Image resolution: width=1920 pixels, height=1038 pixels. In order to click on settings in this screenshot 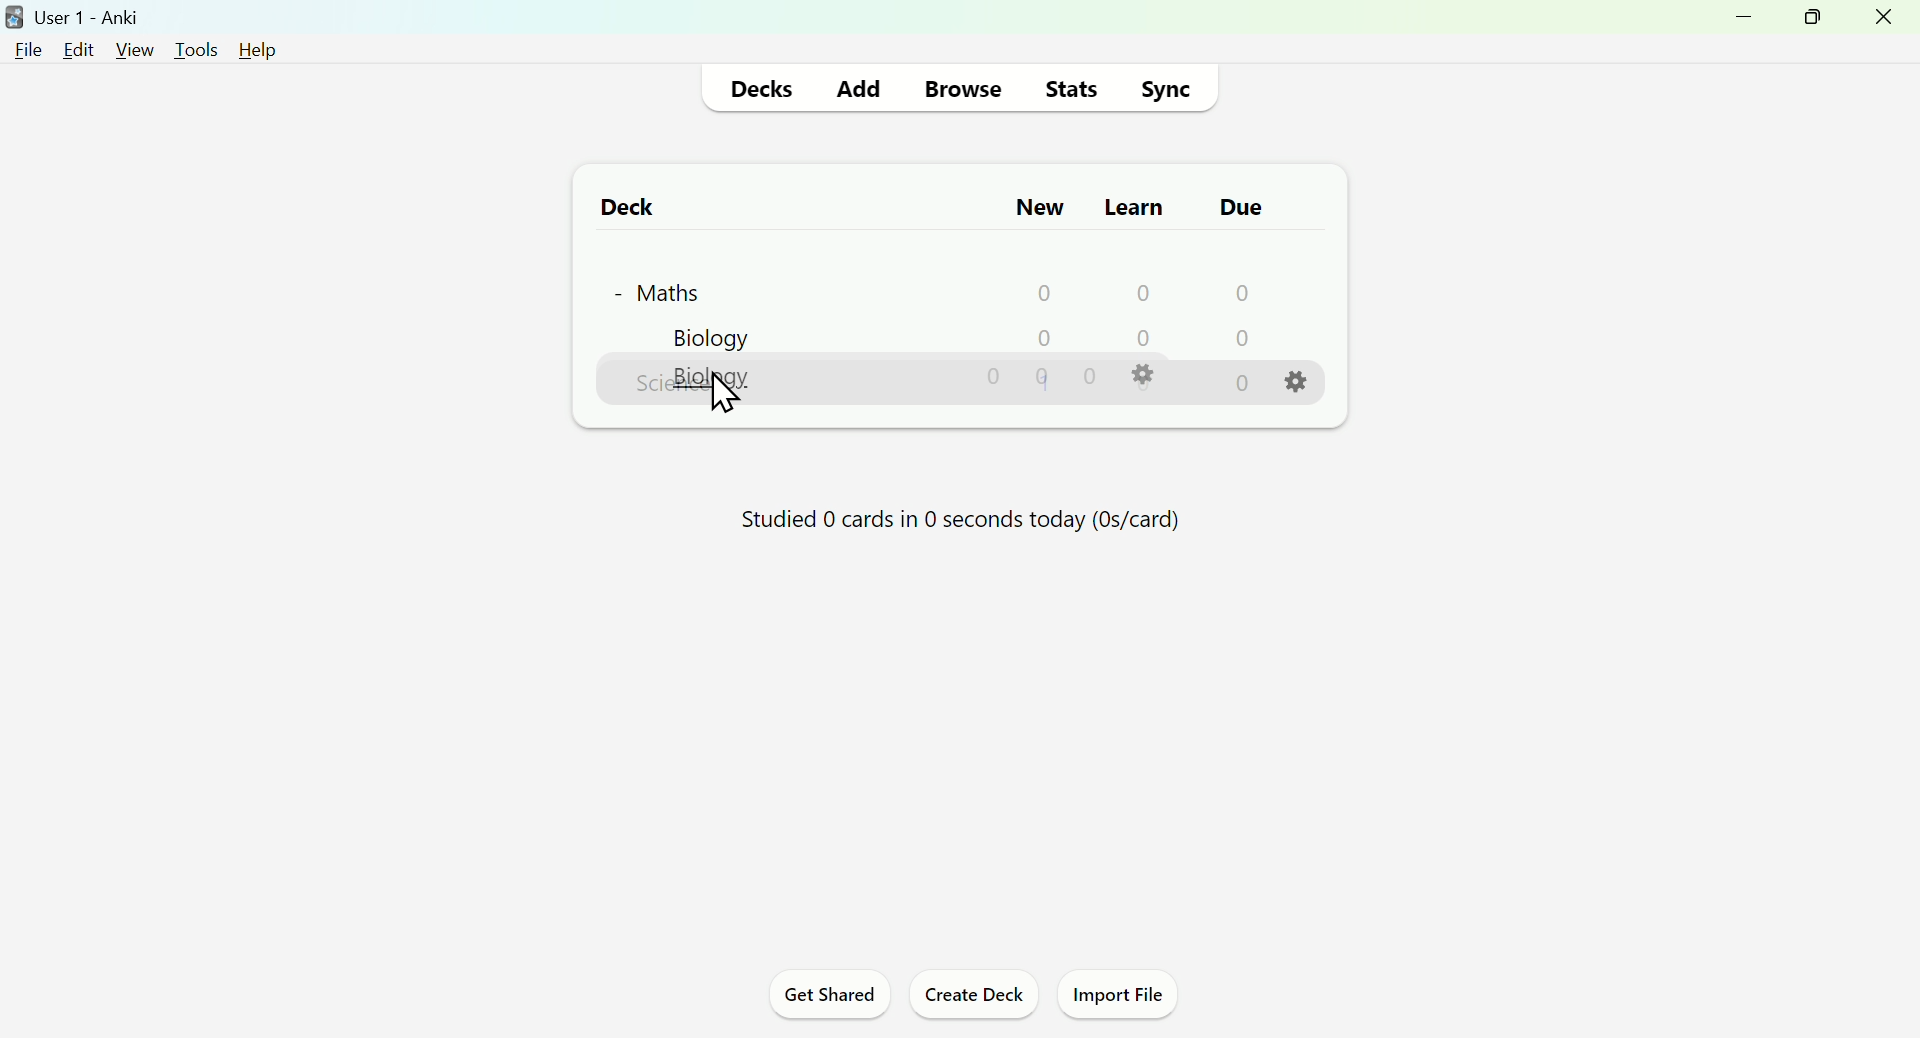, I will do `click(1141, 383)`.